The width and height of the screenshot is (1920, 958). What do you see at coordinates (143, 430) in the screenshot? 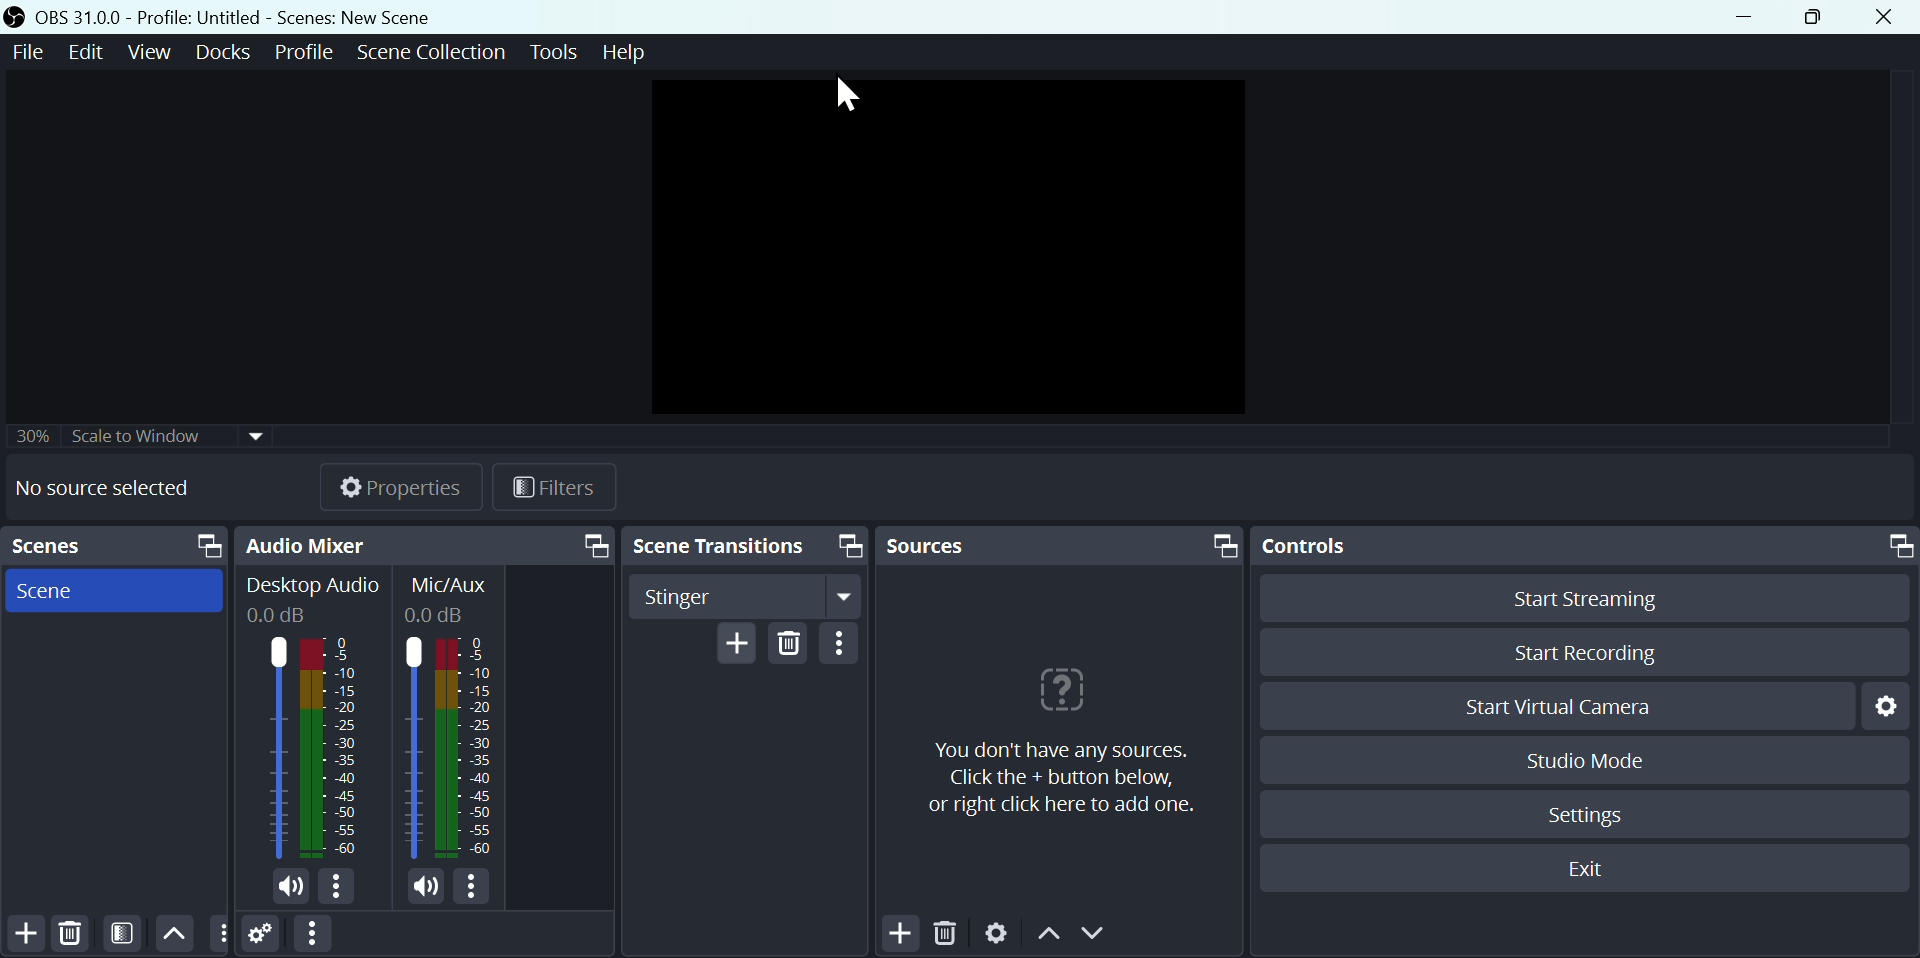
I see `` at bounding box center [143, 430].